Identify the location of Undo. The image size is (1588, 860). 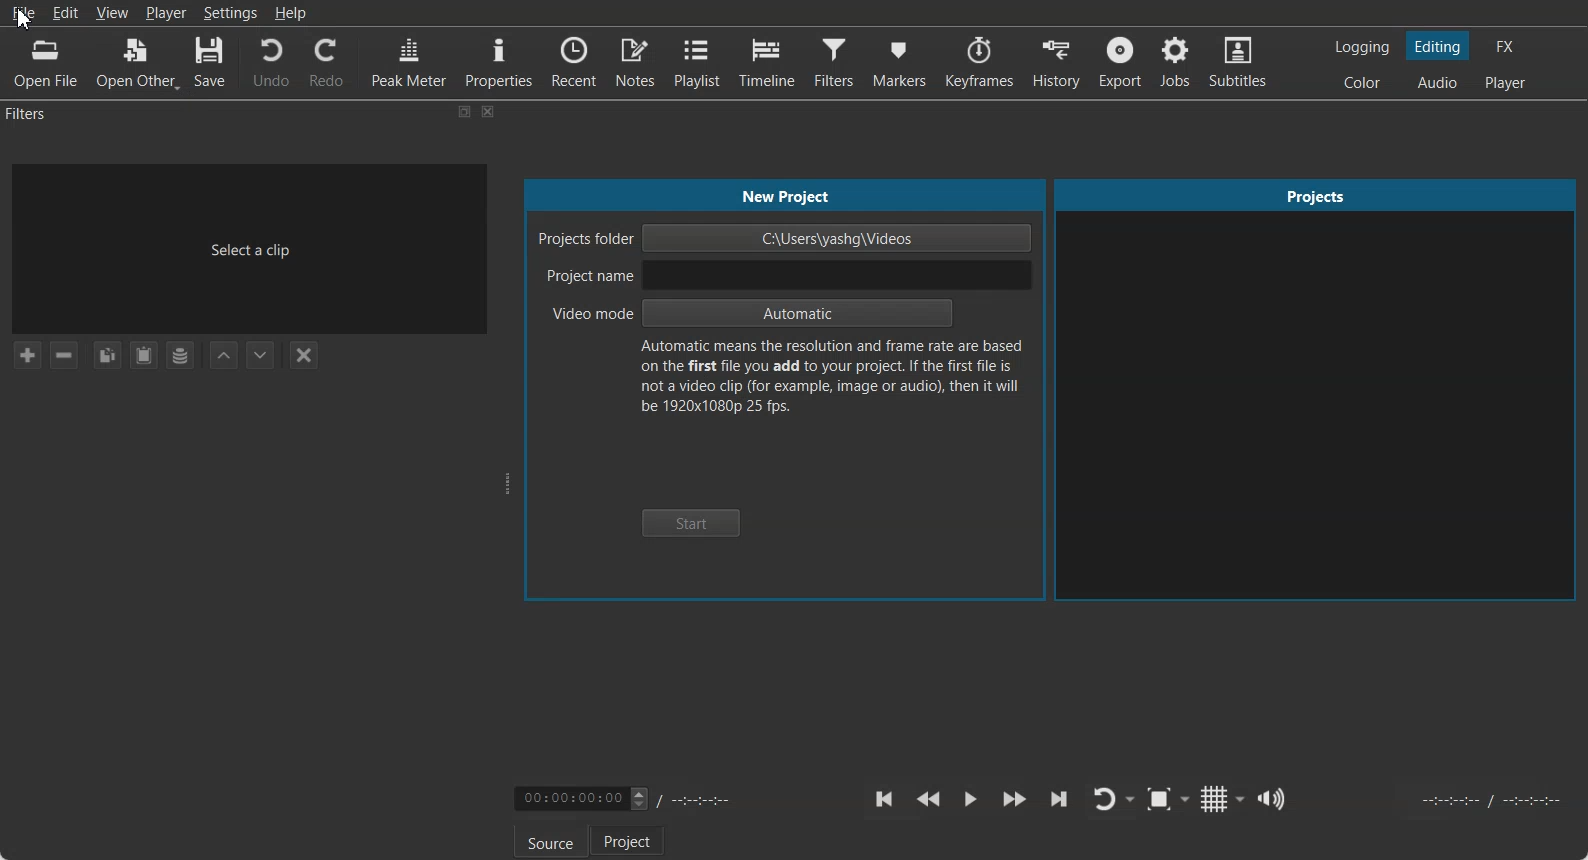
(271, 61).